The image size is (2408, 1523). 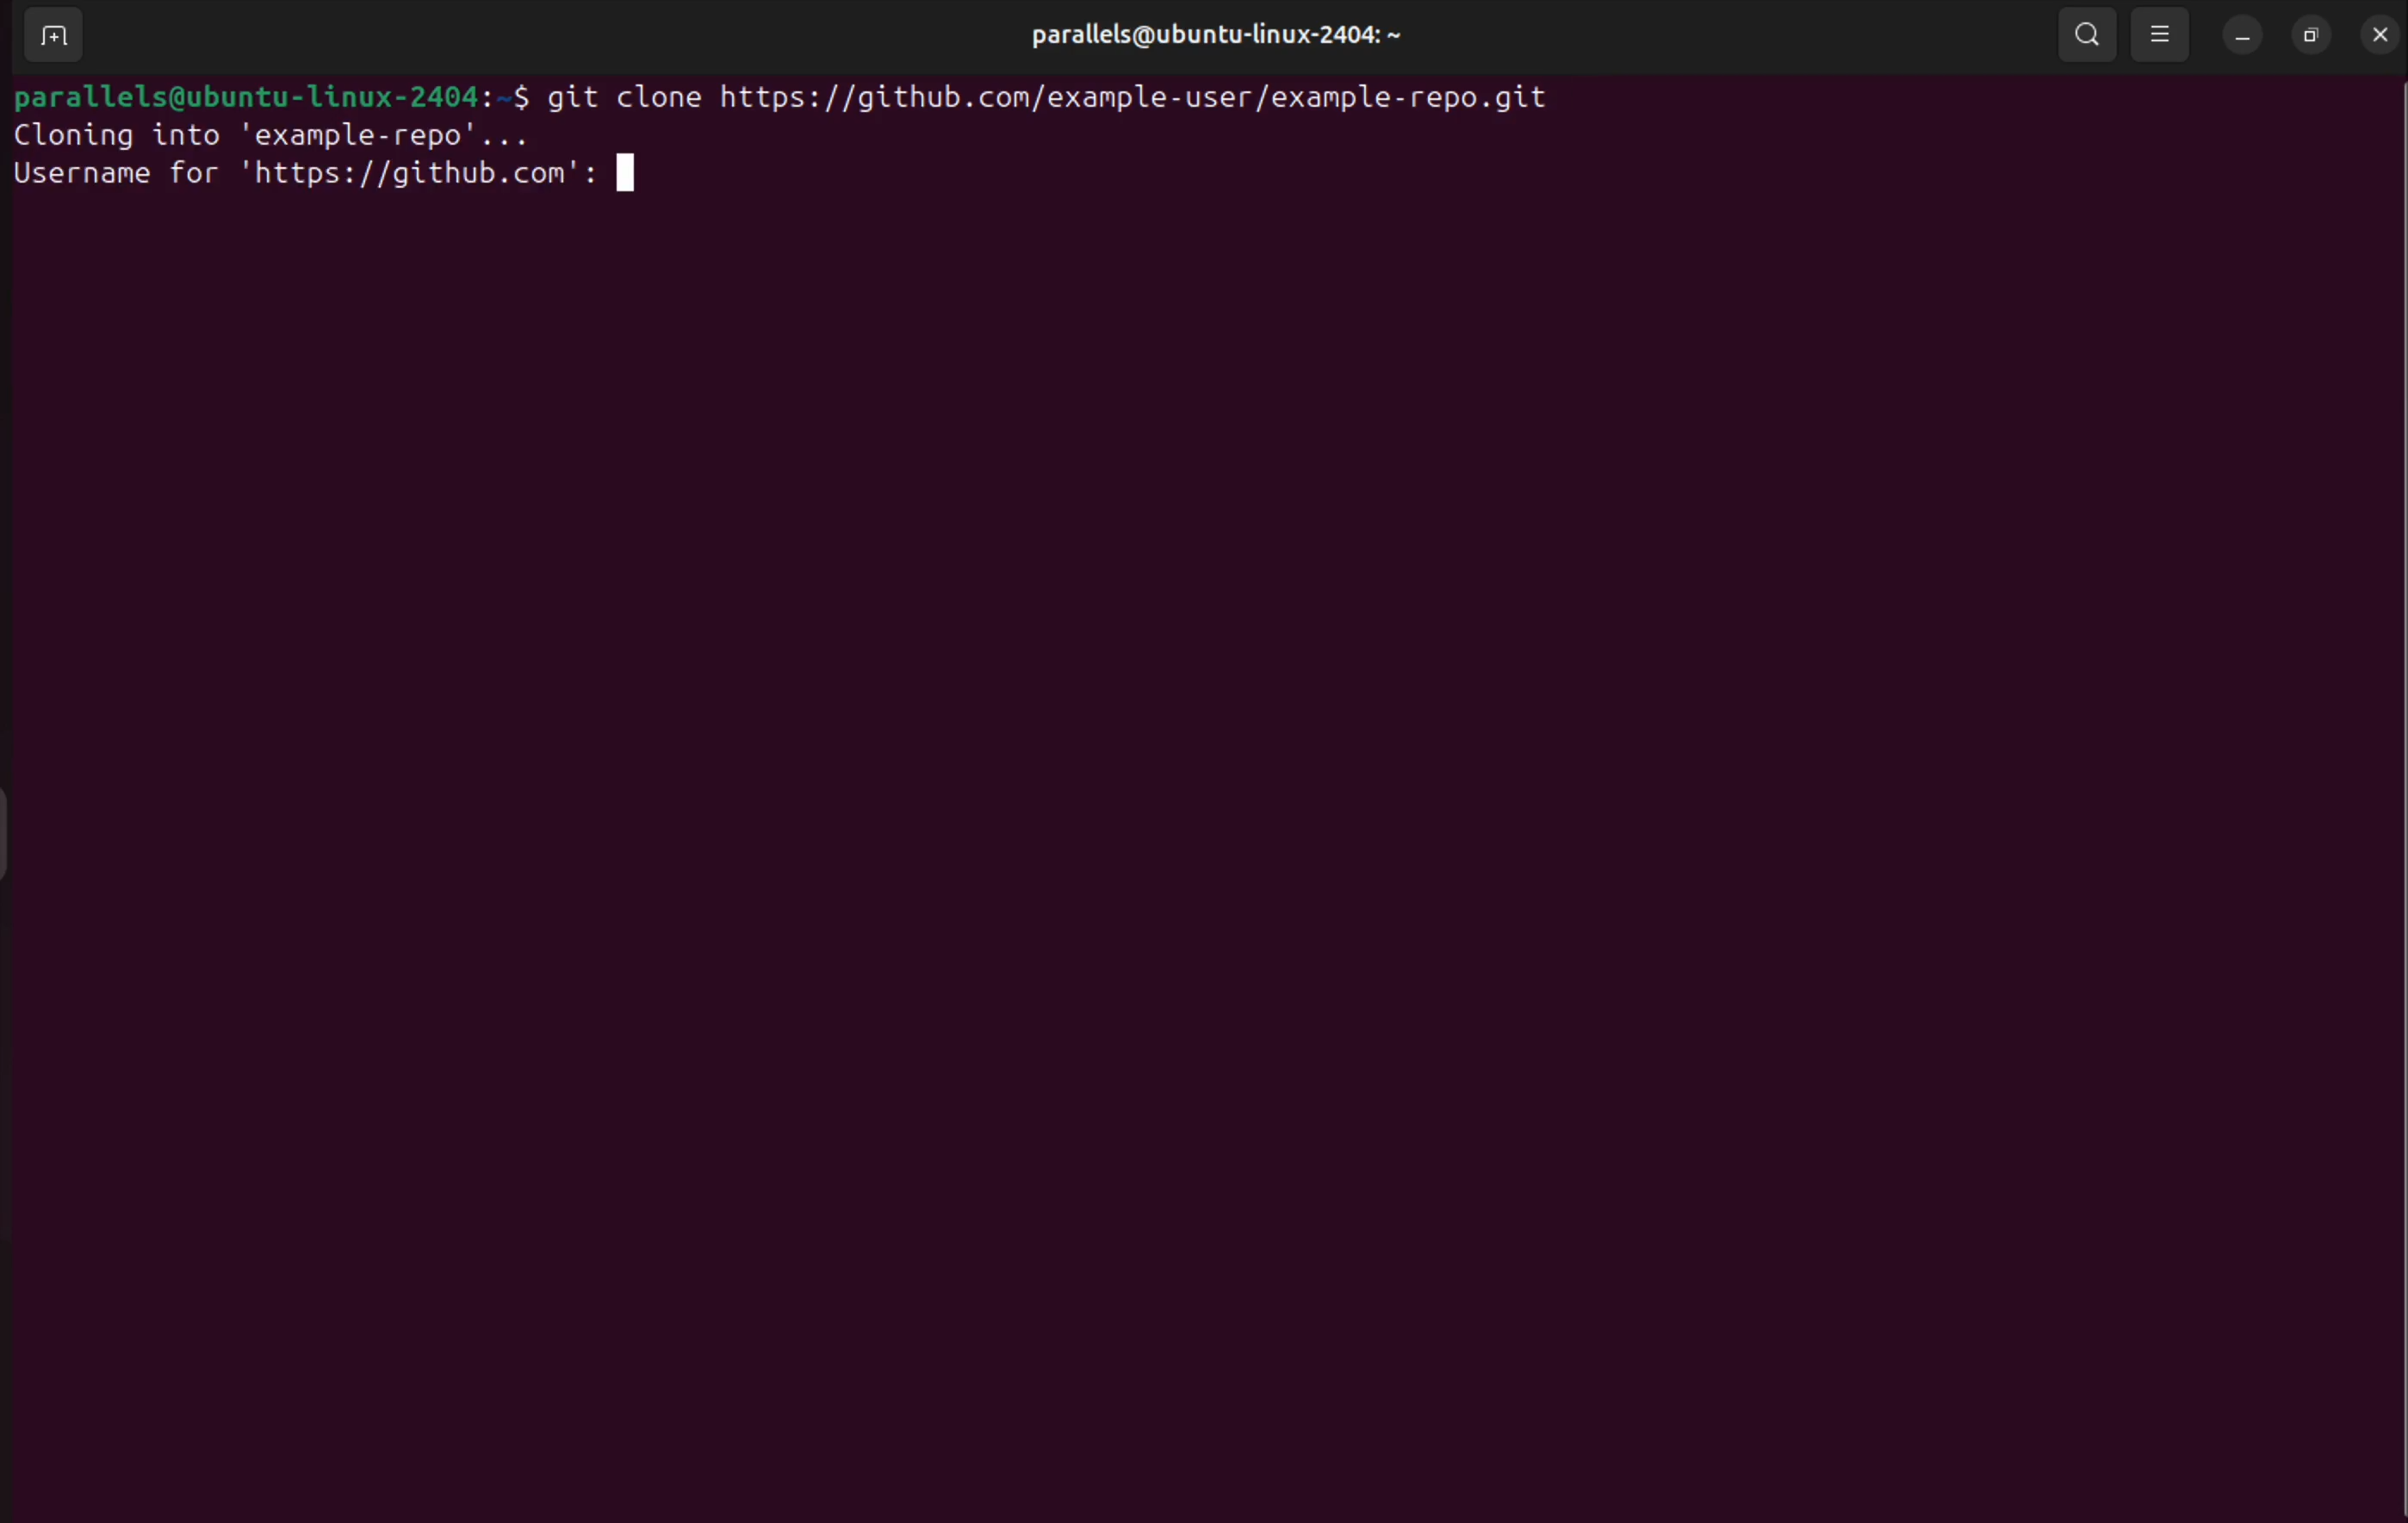 What do you see at coordinates (2311, 36) in the screenshot?
I see `resize` at bounding box center [2311, 36].